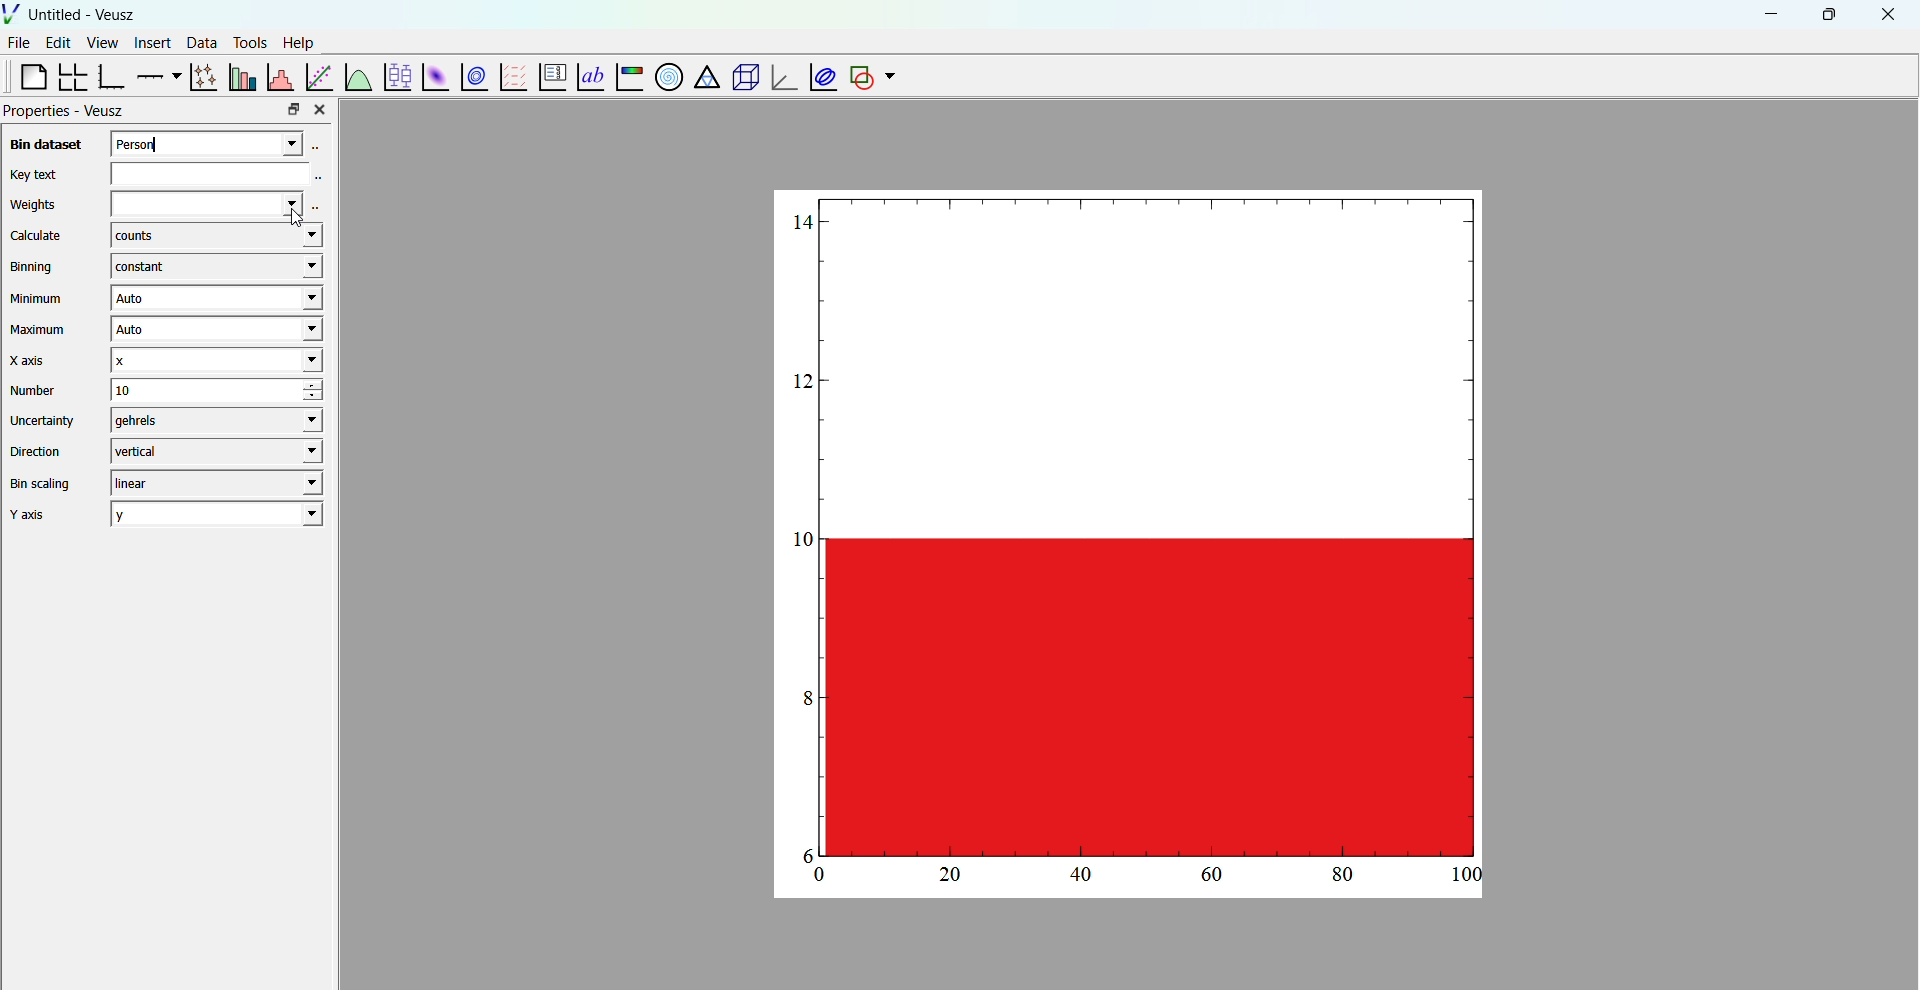 The height and width of the screenshot is (990, 1920). Describe the element at coordinates (66, 111) in the screenshot. I see `Properties - Veusz` at that location.